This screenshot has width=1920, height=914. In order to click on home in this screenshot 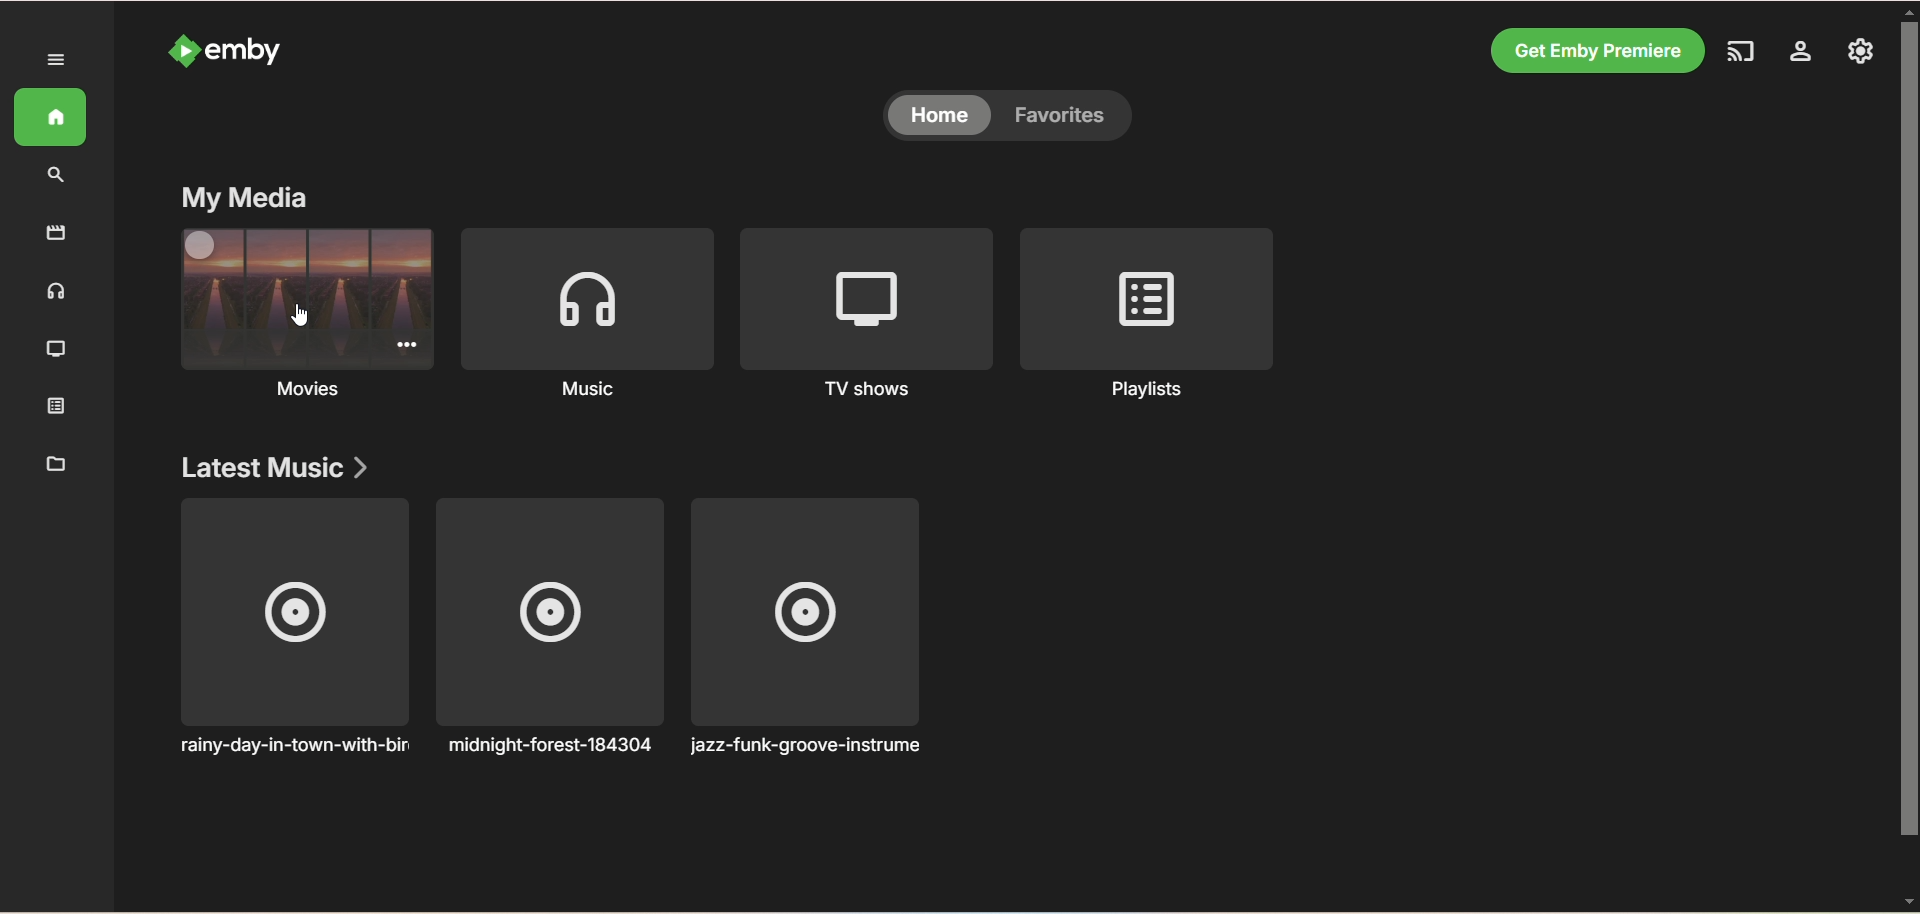, I will do `click(52, 119)`.